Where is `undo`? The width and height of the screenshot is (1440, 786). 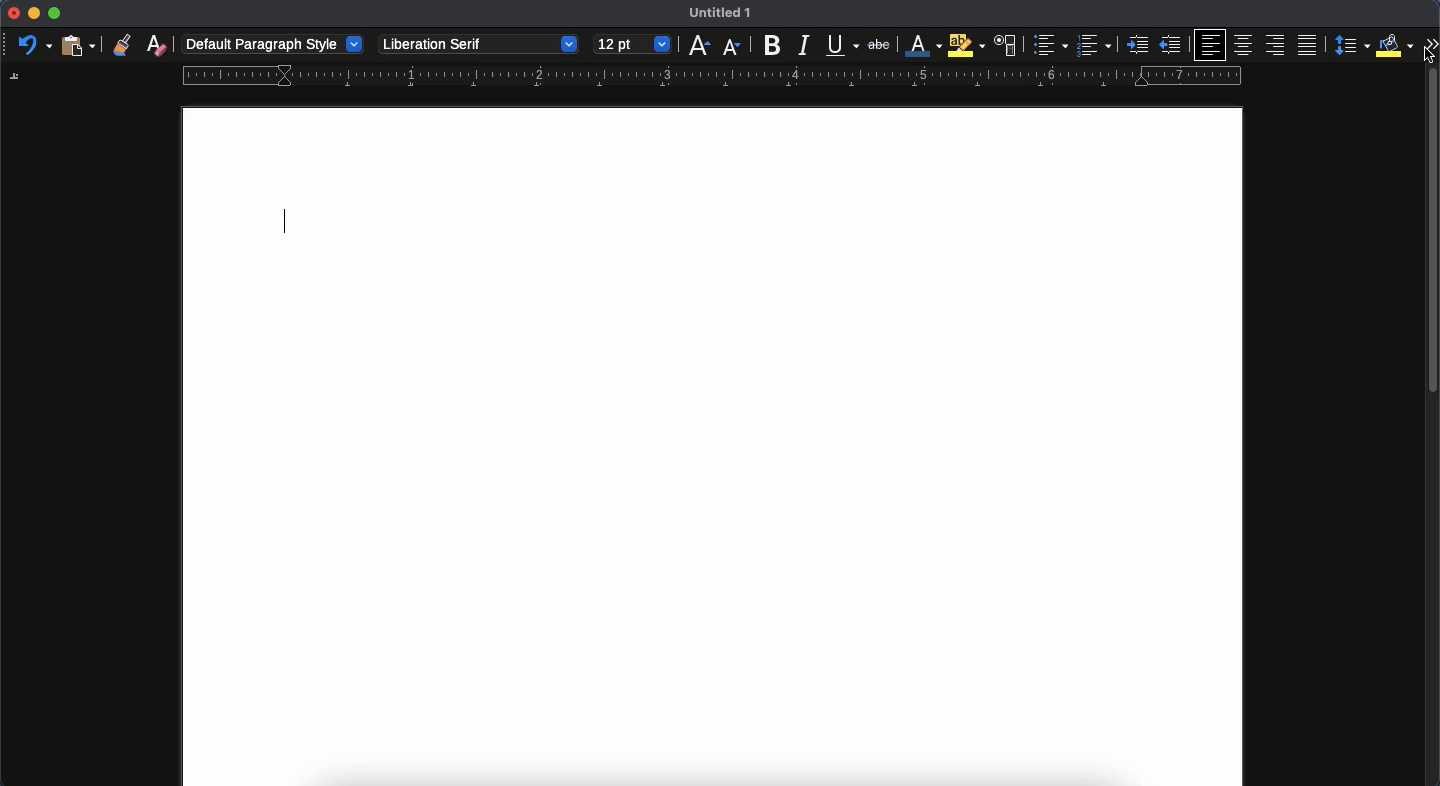 undo is located at coordinates (33, 46).